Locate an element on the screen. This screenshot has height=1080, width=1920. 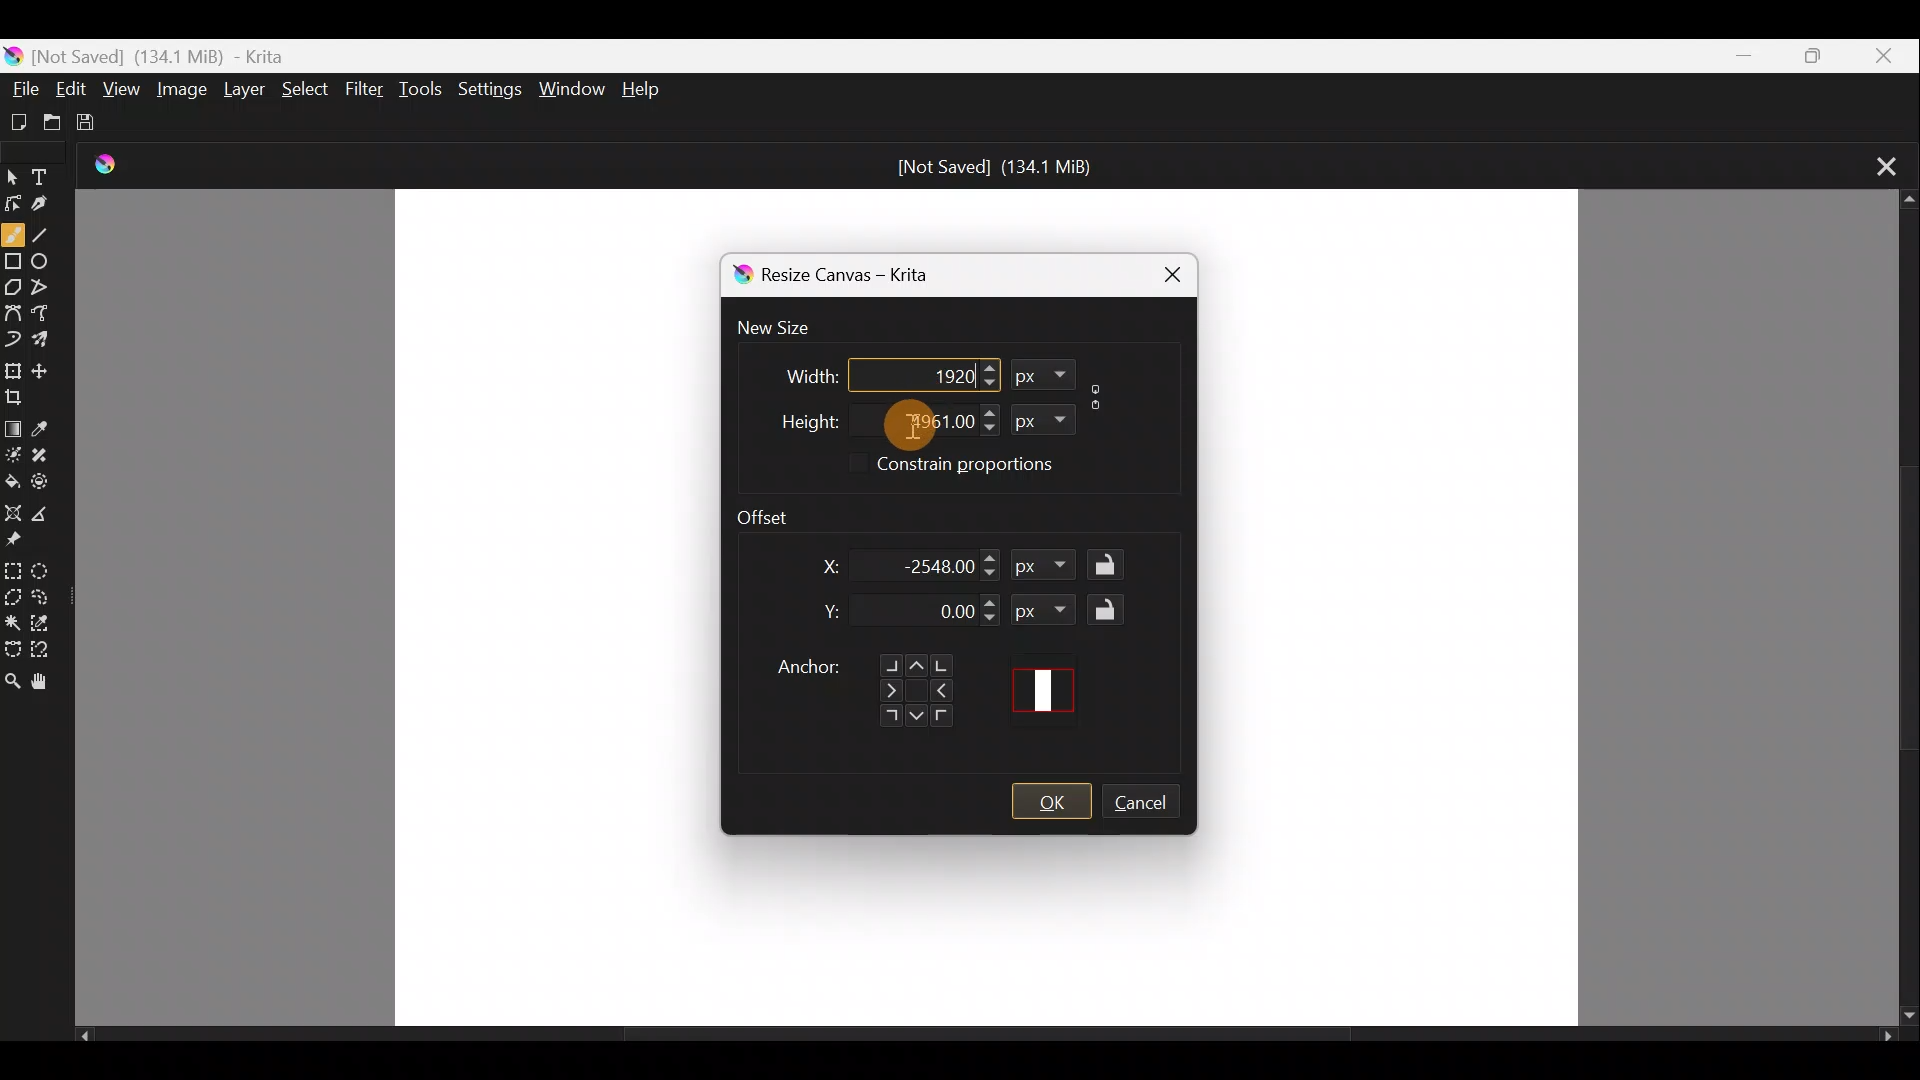
Open an existing document is located at coordinates (61, 122).